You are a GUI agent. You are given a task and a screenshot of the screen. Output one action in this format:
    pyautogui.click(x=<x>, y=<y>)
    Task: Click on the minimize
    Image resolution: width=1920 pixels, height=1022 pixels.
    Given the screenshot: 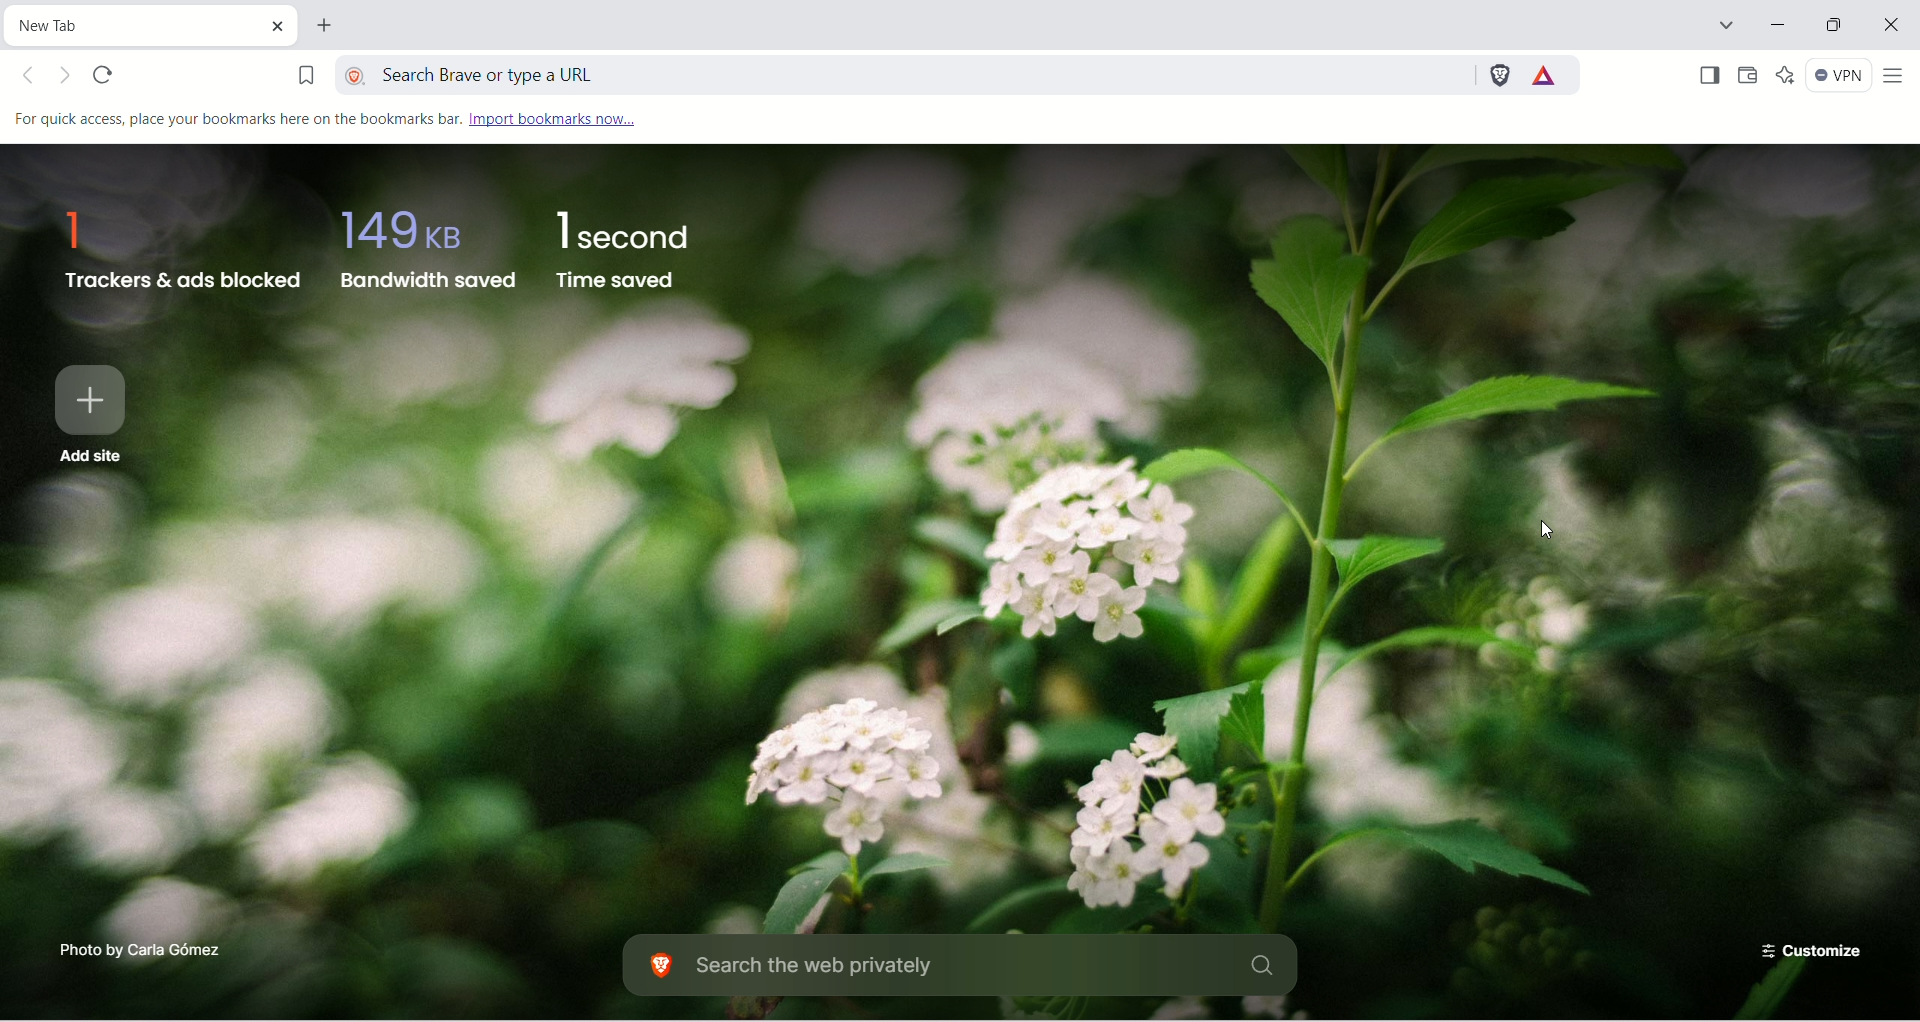 What is the action you would take?
    pyautogui.click(x=1780, y=25)
    